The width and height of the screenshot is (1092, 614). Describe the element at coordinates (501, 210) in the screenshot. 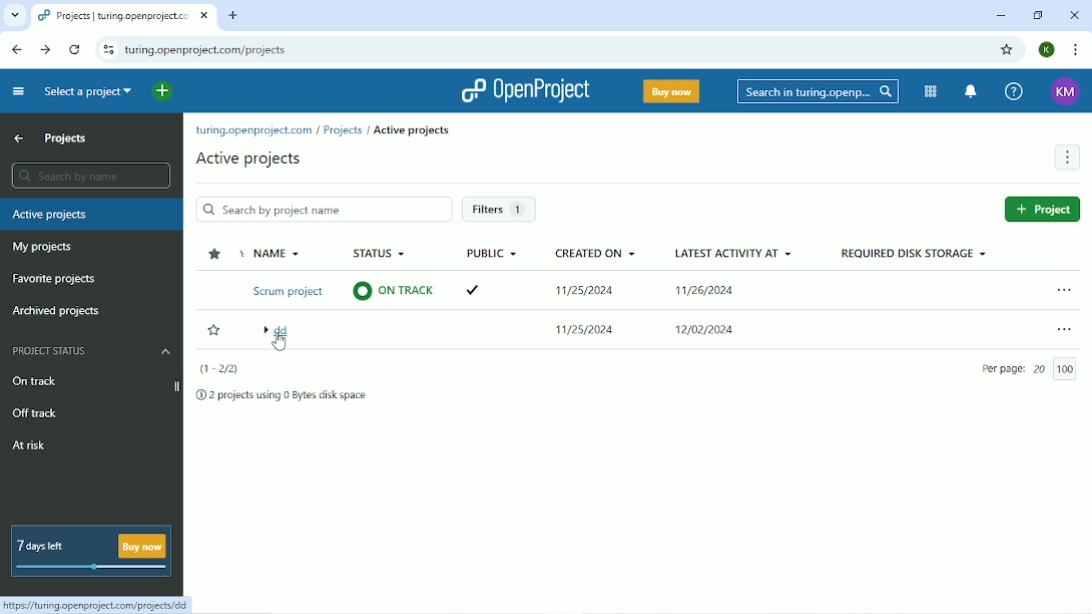

I see `Filters` at that location.